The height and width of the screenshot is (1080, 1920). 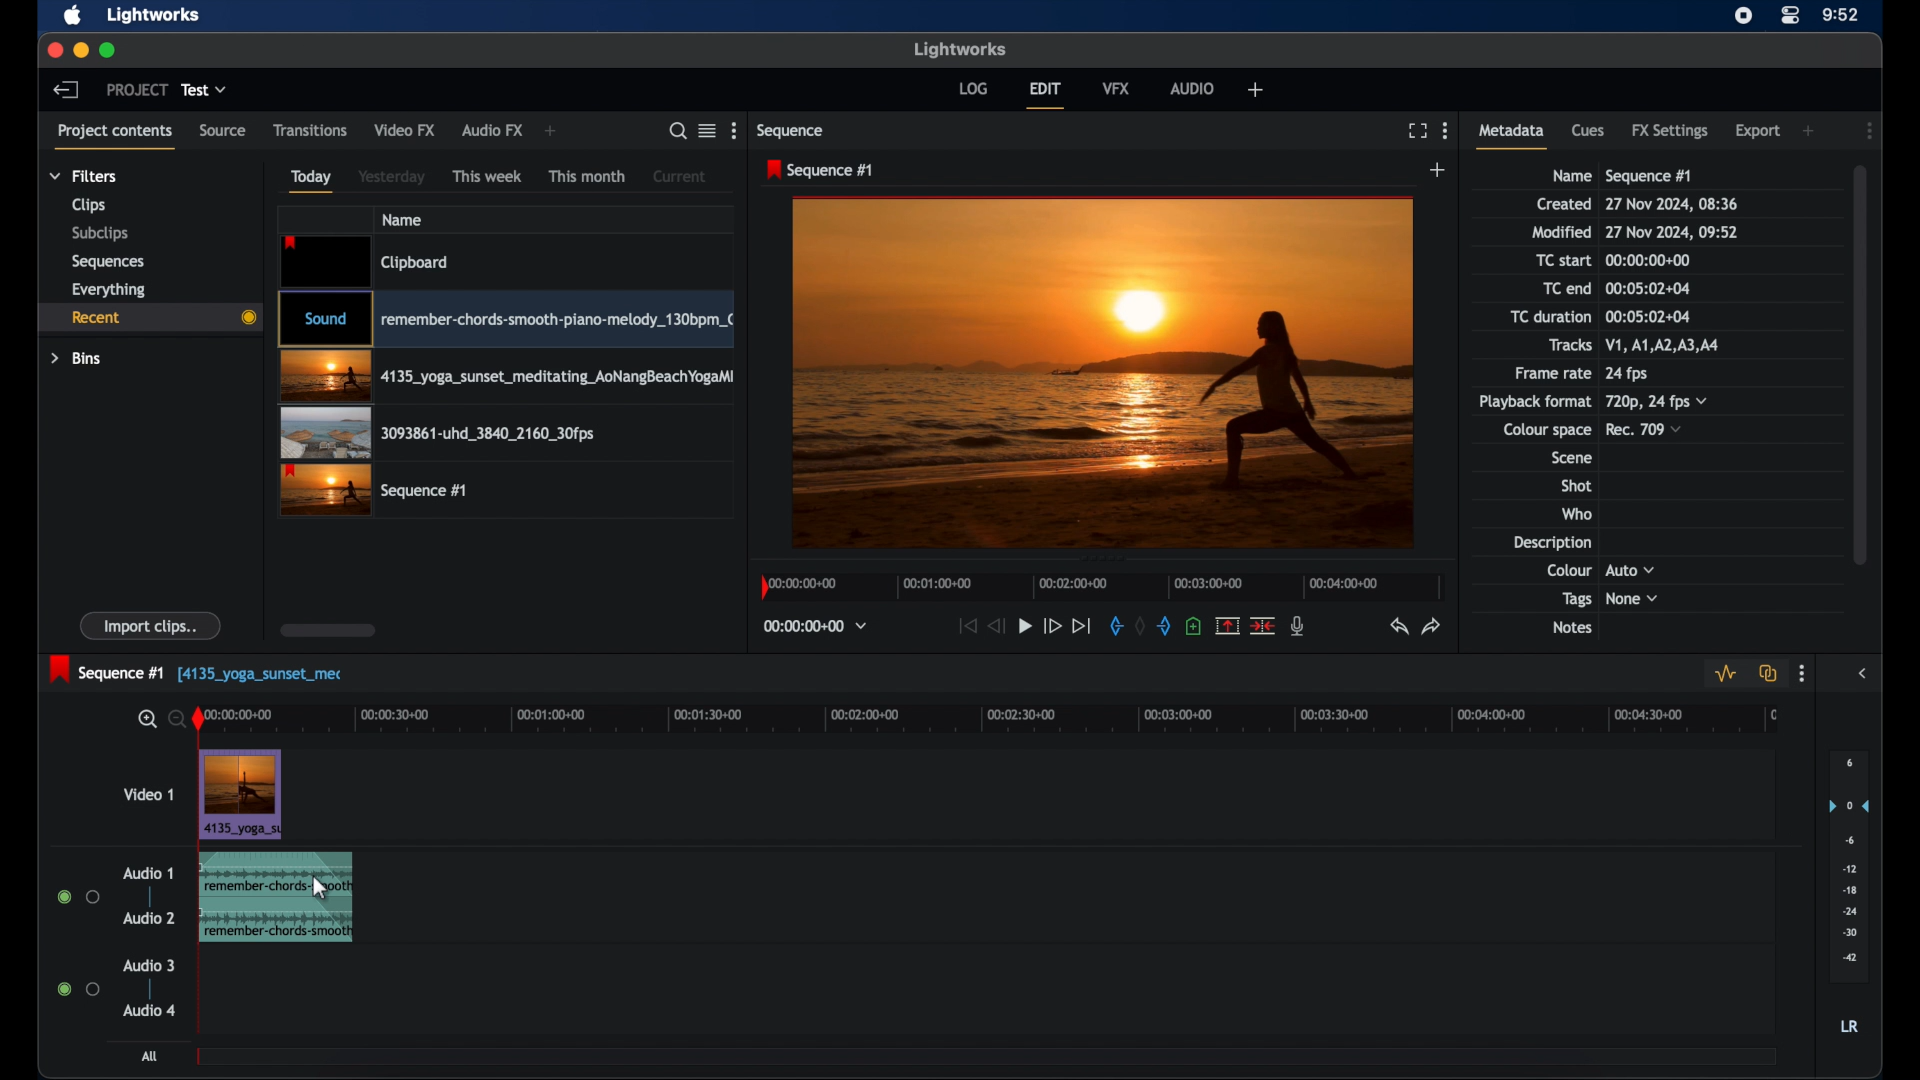 What do you see at coordinates (1140, 627) in the screenshot?
I see `clear marks` at bounding box center [1140, 627].